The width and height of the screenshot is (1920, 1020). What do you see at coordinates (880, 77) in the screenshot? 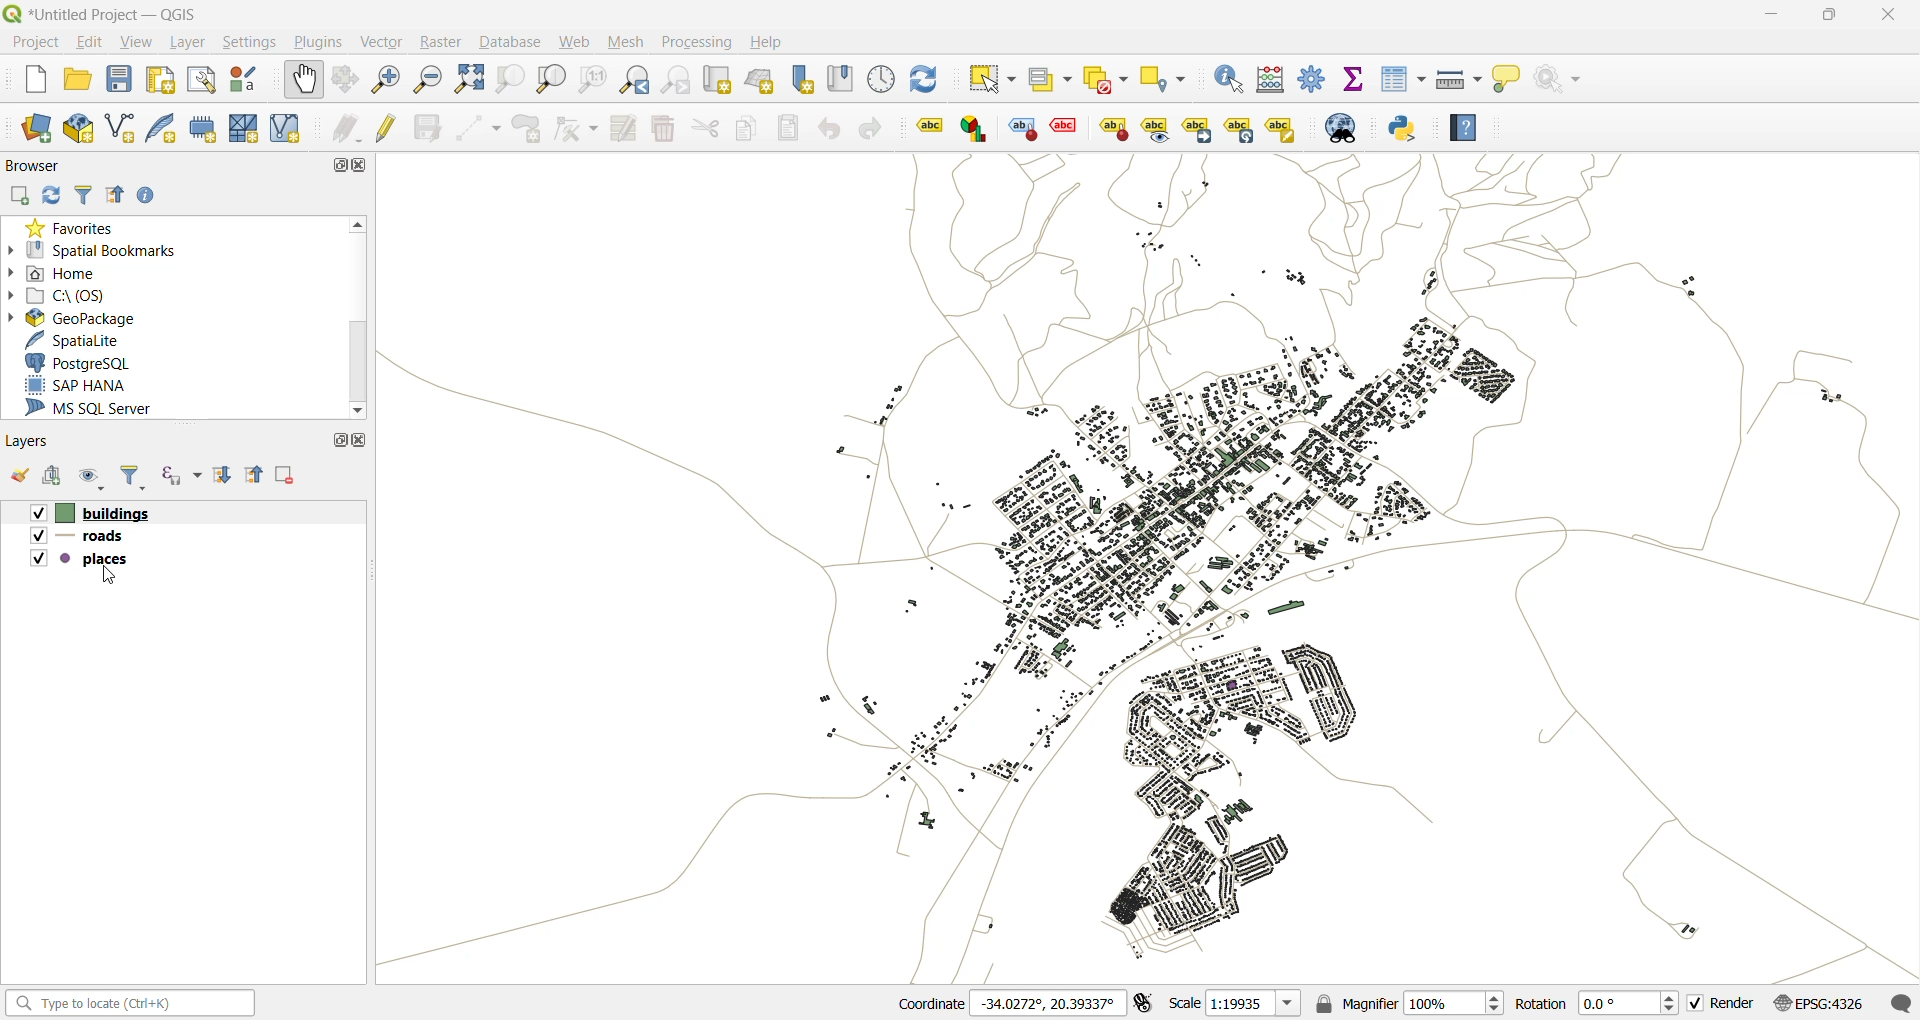
I see `control panel` at bounding box center [880, 77].